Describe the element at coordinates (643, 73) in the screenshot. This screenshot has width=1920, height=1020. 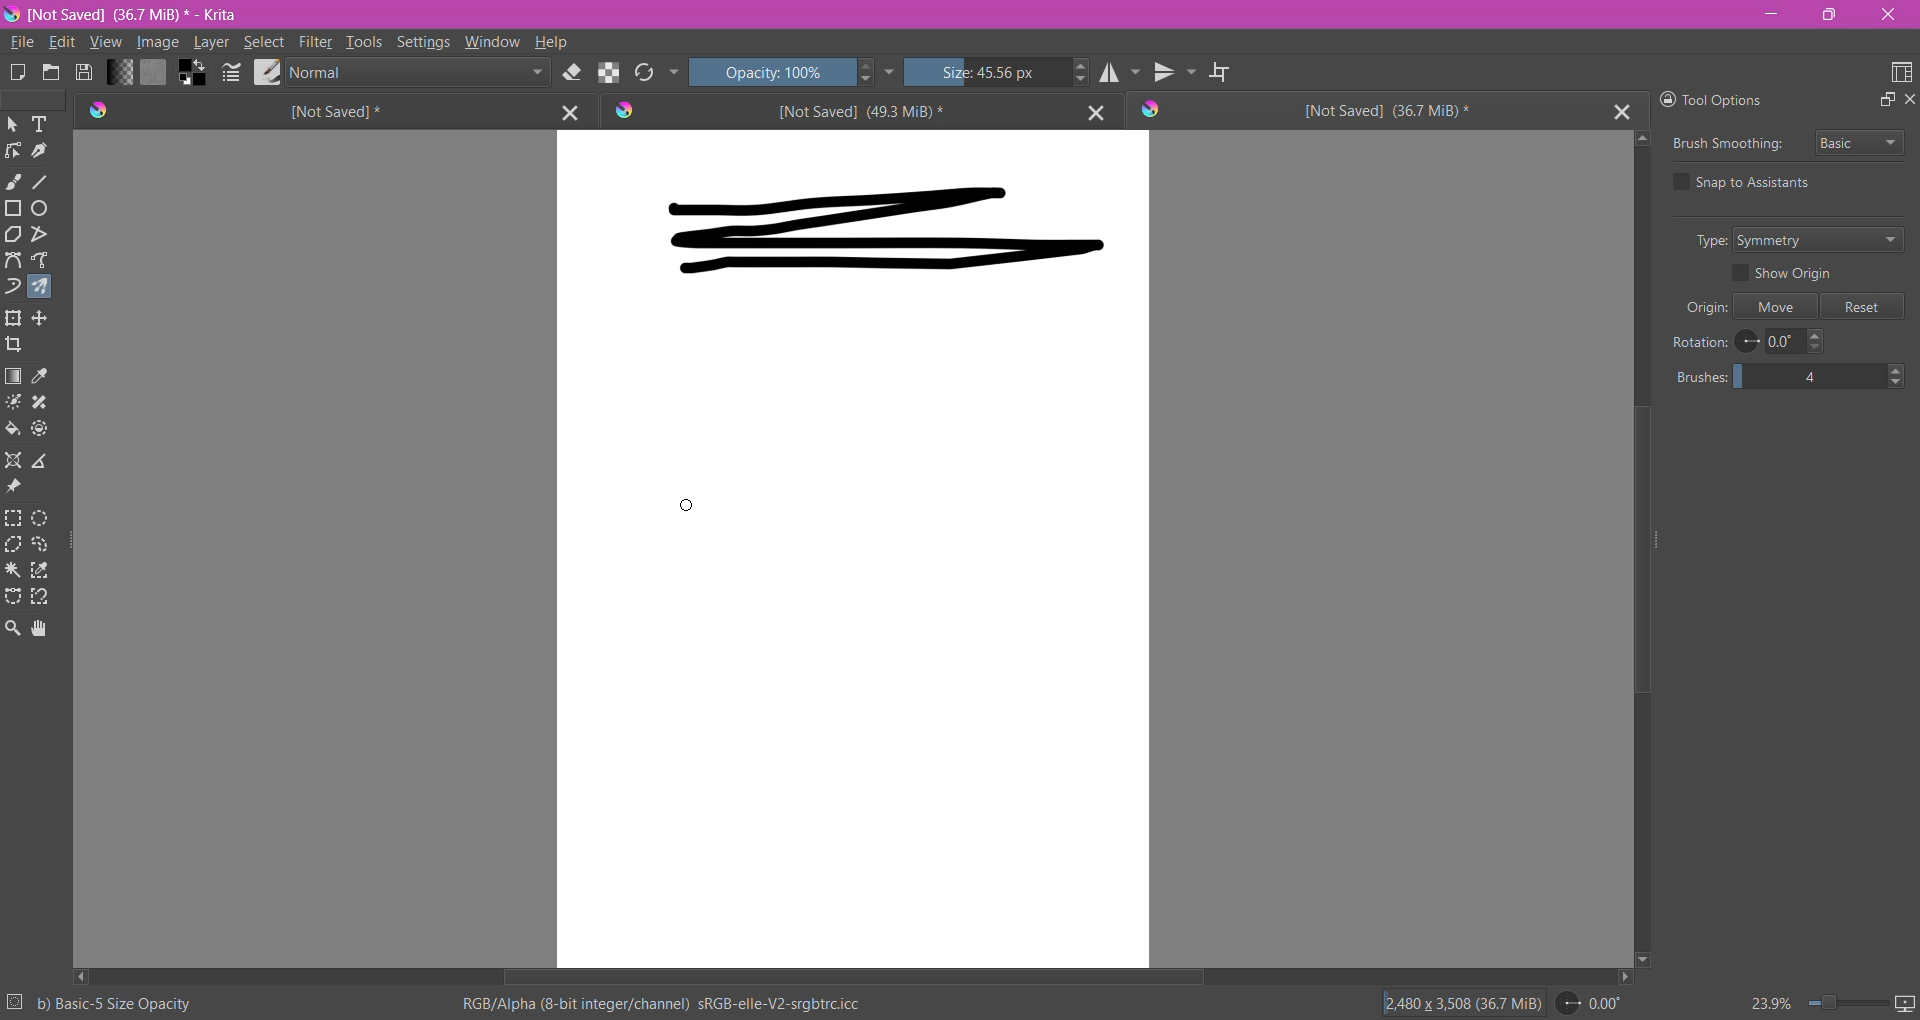
I see `Reload Original Presets` at that location.